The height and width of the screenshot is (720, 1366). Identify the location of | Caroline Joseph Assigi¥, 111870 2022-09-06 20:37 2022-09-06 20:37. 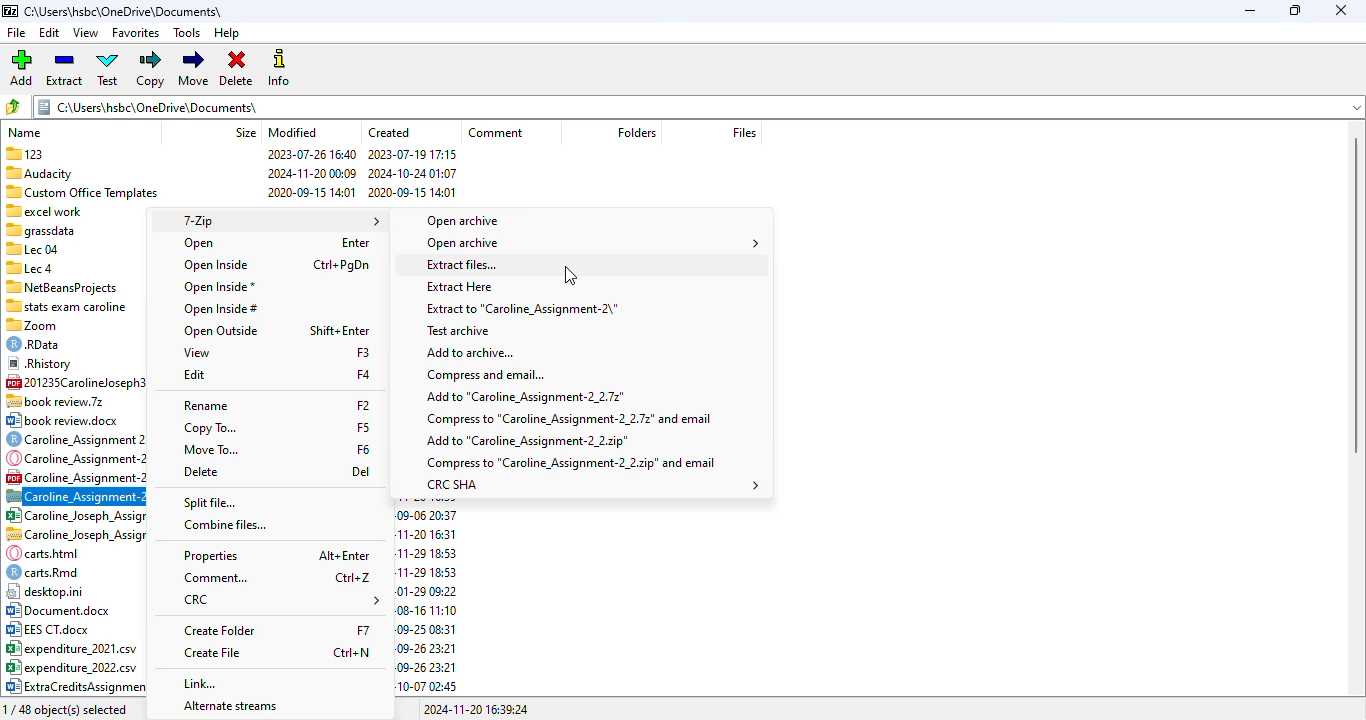
(76, 515).